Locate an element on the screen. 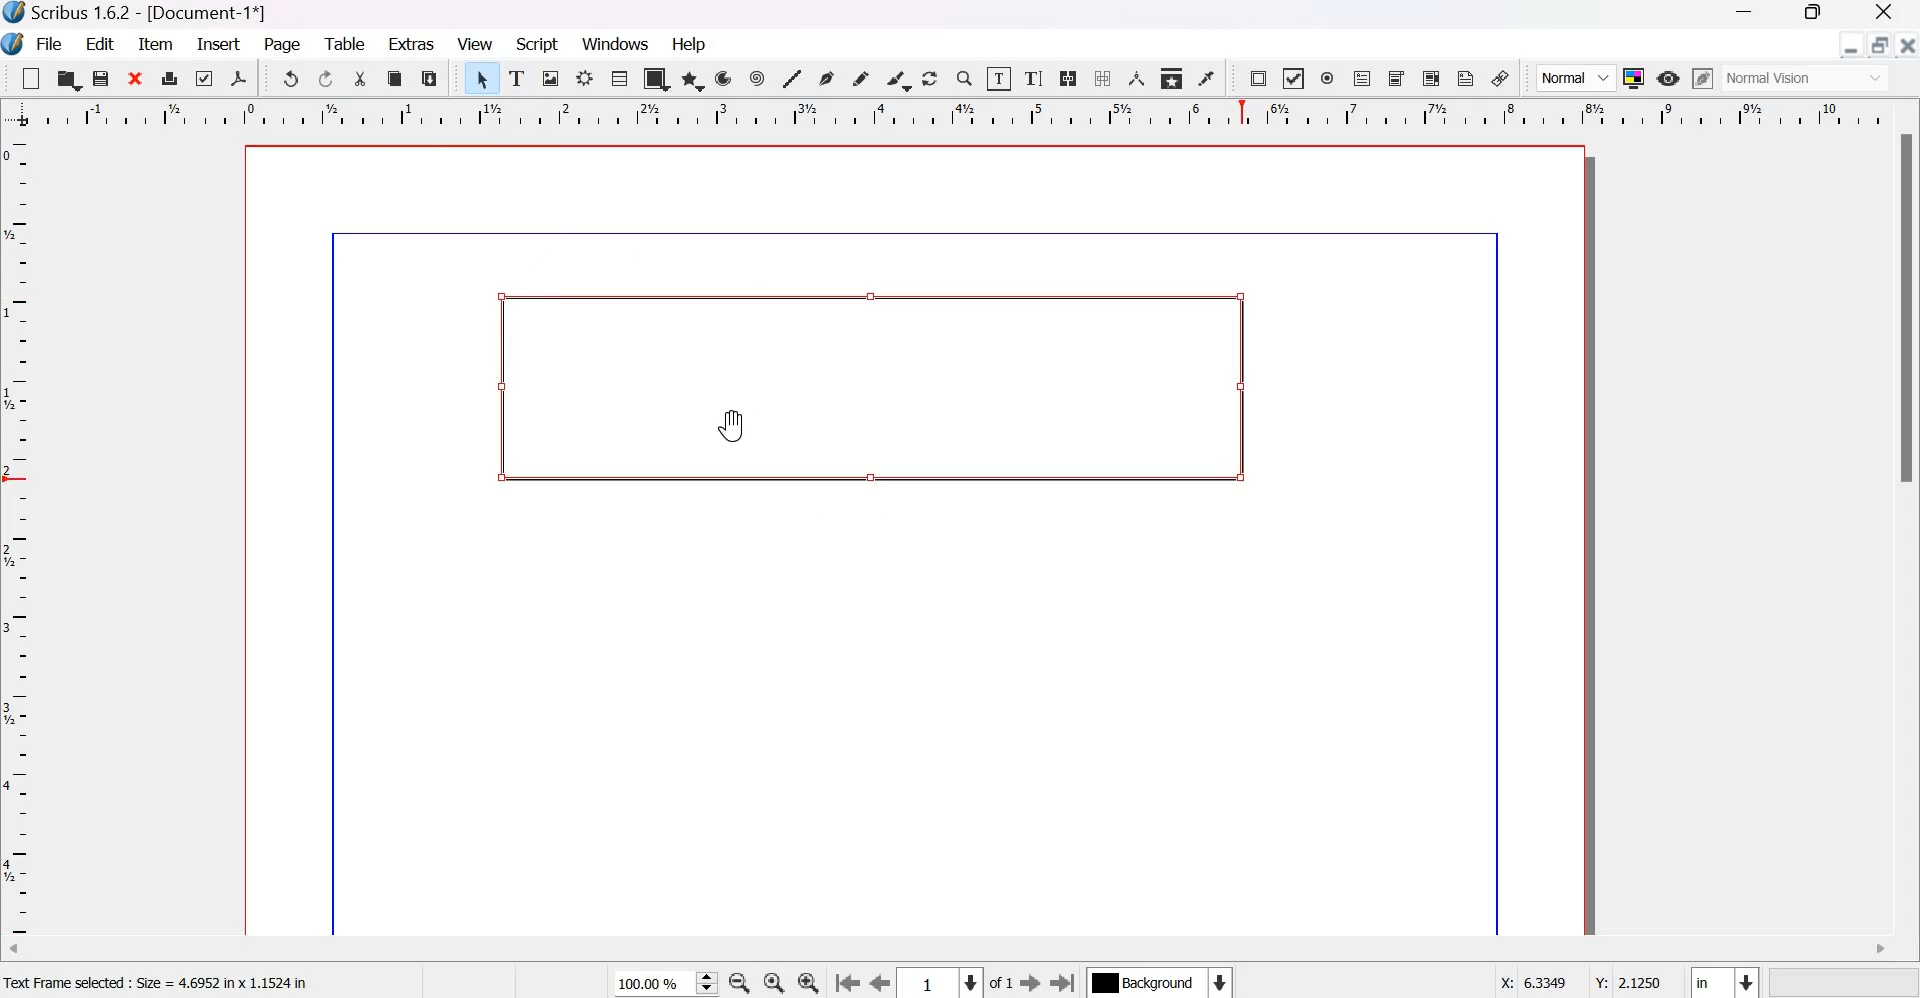 This screenshot has height=998, width=1920. redo is located at coordinates (327, 79).